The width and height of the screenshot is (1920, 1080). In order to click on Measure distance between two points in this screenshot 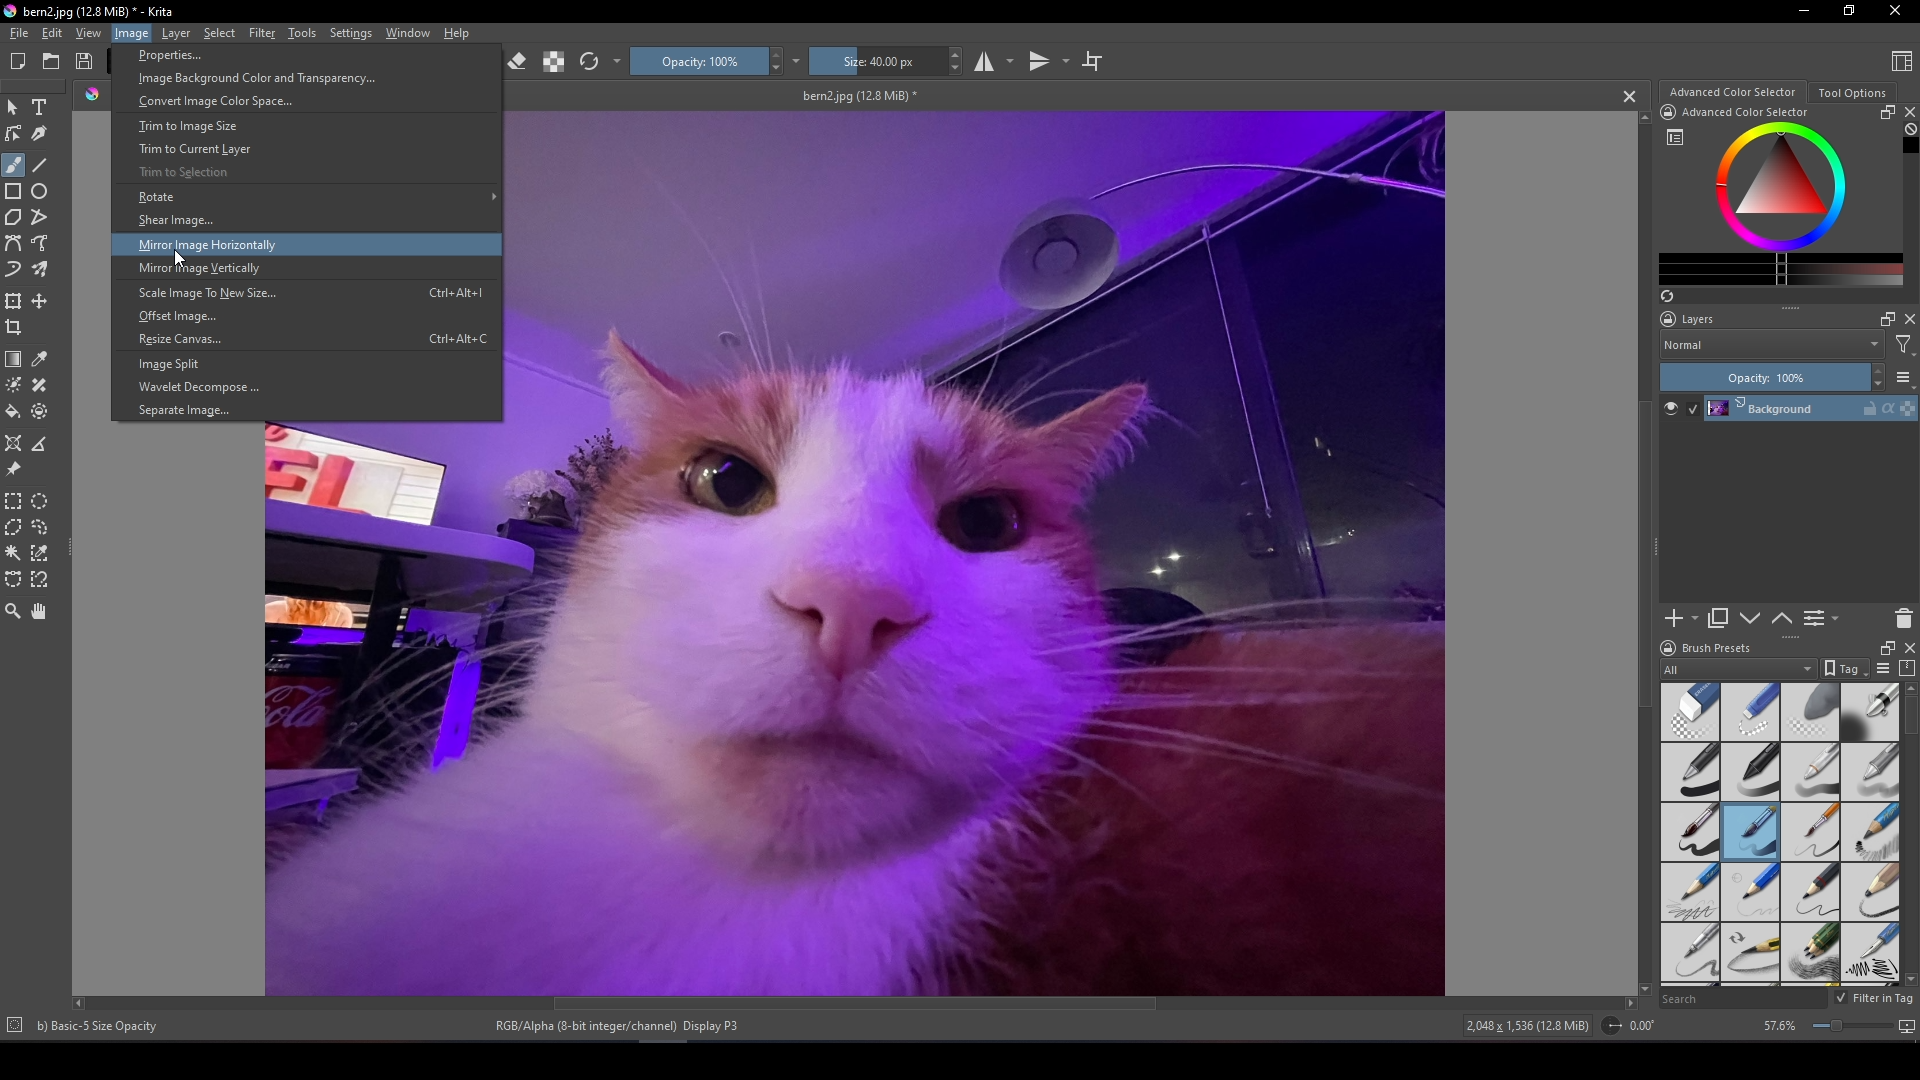, I will do `click(38, 444)`.